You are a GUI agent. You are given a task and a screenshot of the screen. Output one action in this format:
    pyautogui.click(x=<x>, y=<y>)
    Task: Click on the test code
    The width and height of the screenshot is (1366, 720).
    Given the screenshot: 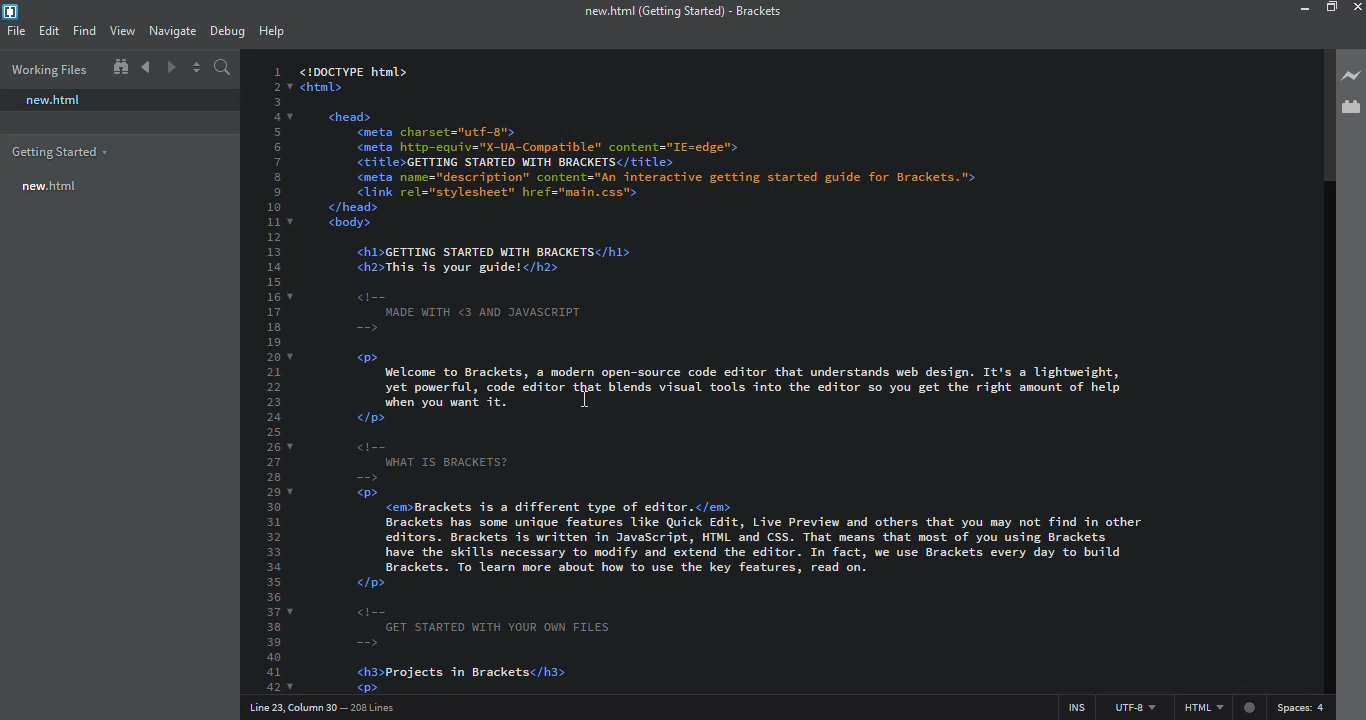 What is the action you would take?
    pyautogui.click(x=741, y=367)
    